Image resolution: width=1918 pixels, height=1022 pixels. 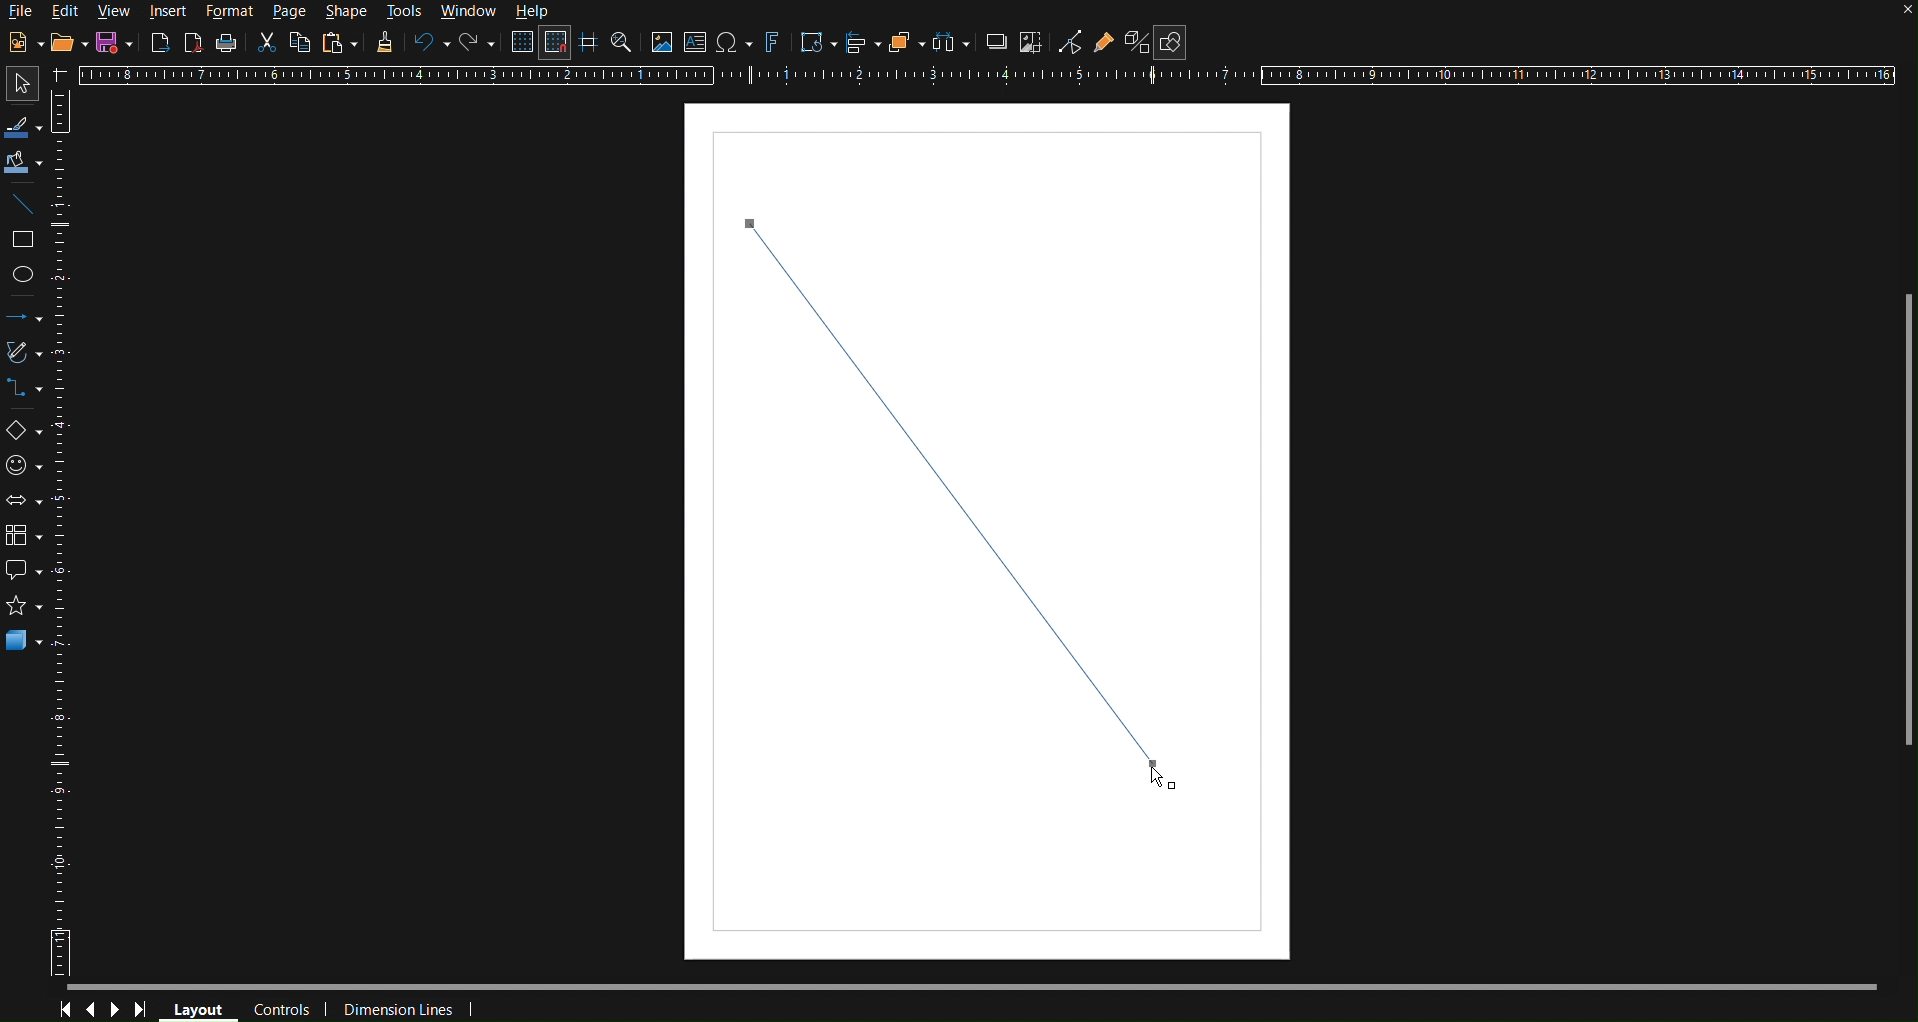 What do you see at coordinates (25, 388) in the screenshot?
I see `Connections` at bounding box center [25, 388].